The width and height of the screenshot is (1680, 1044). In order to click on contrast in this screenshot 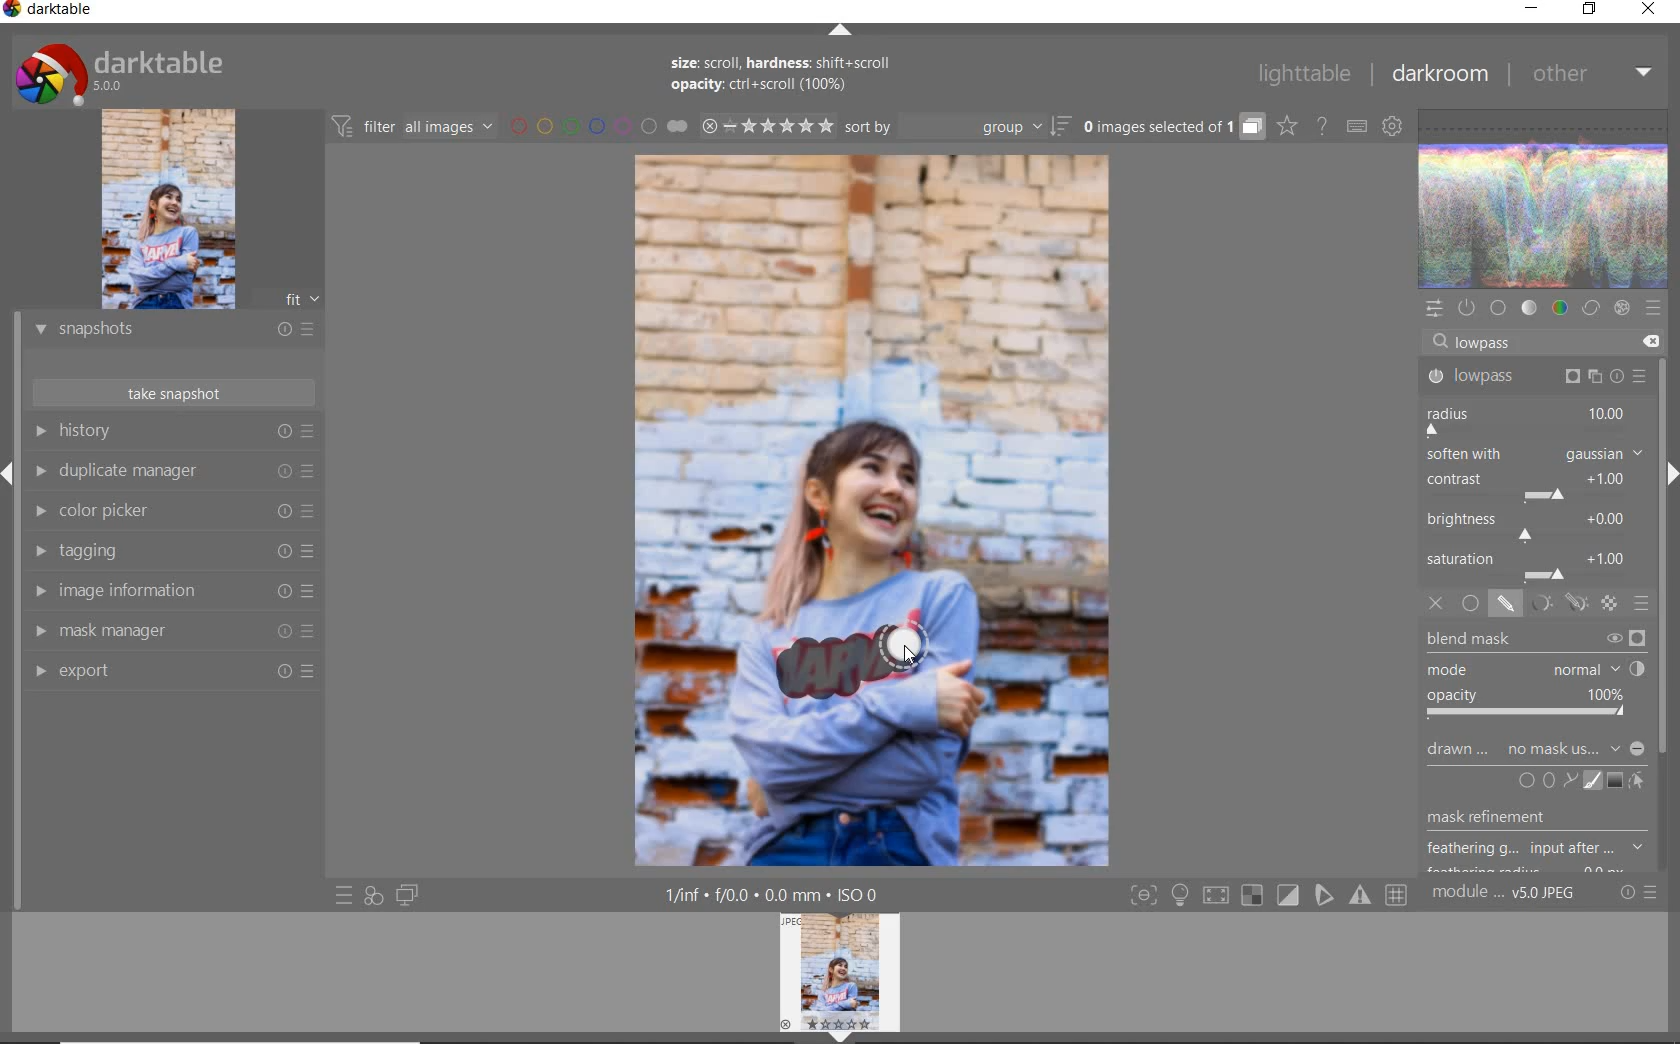, I will do `click(1530, 484)`.